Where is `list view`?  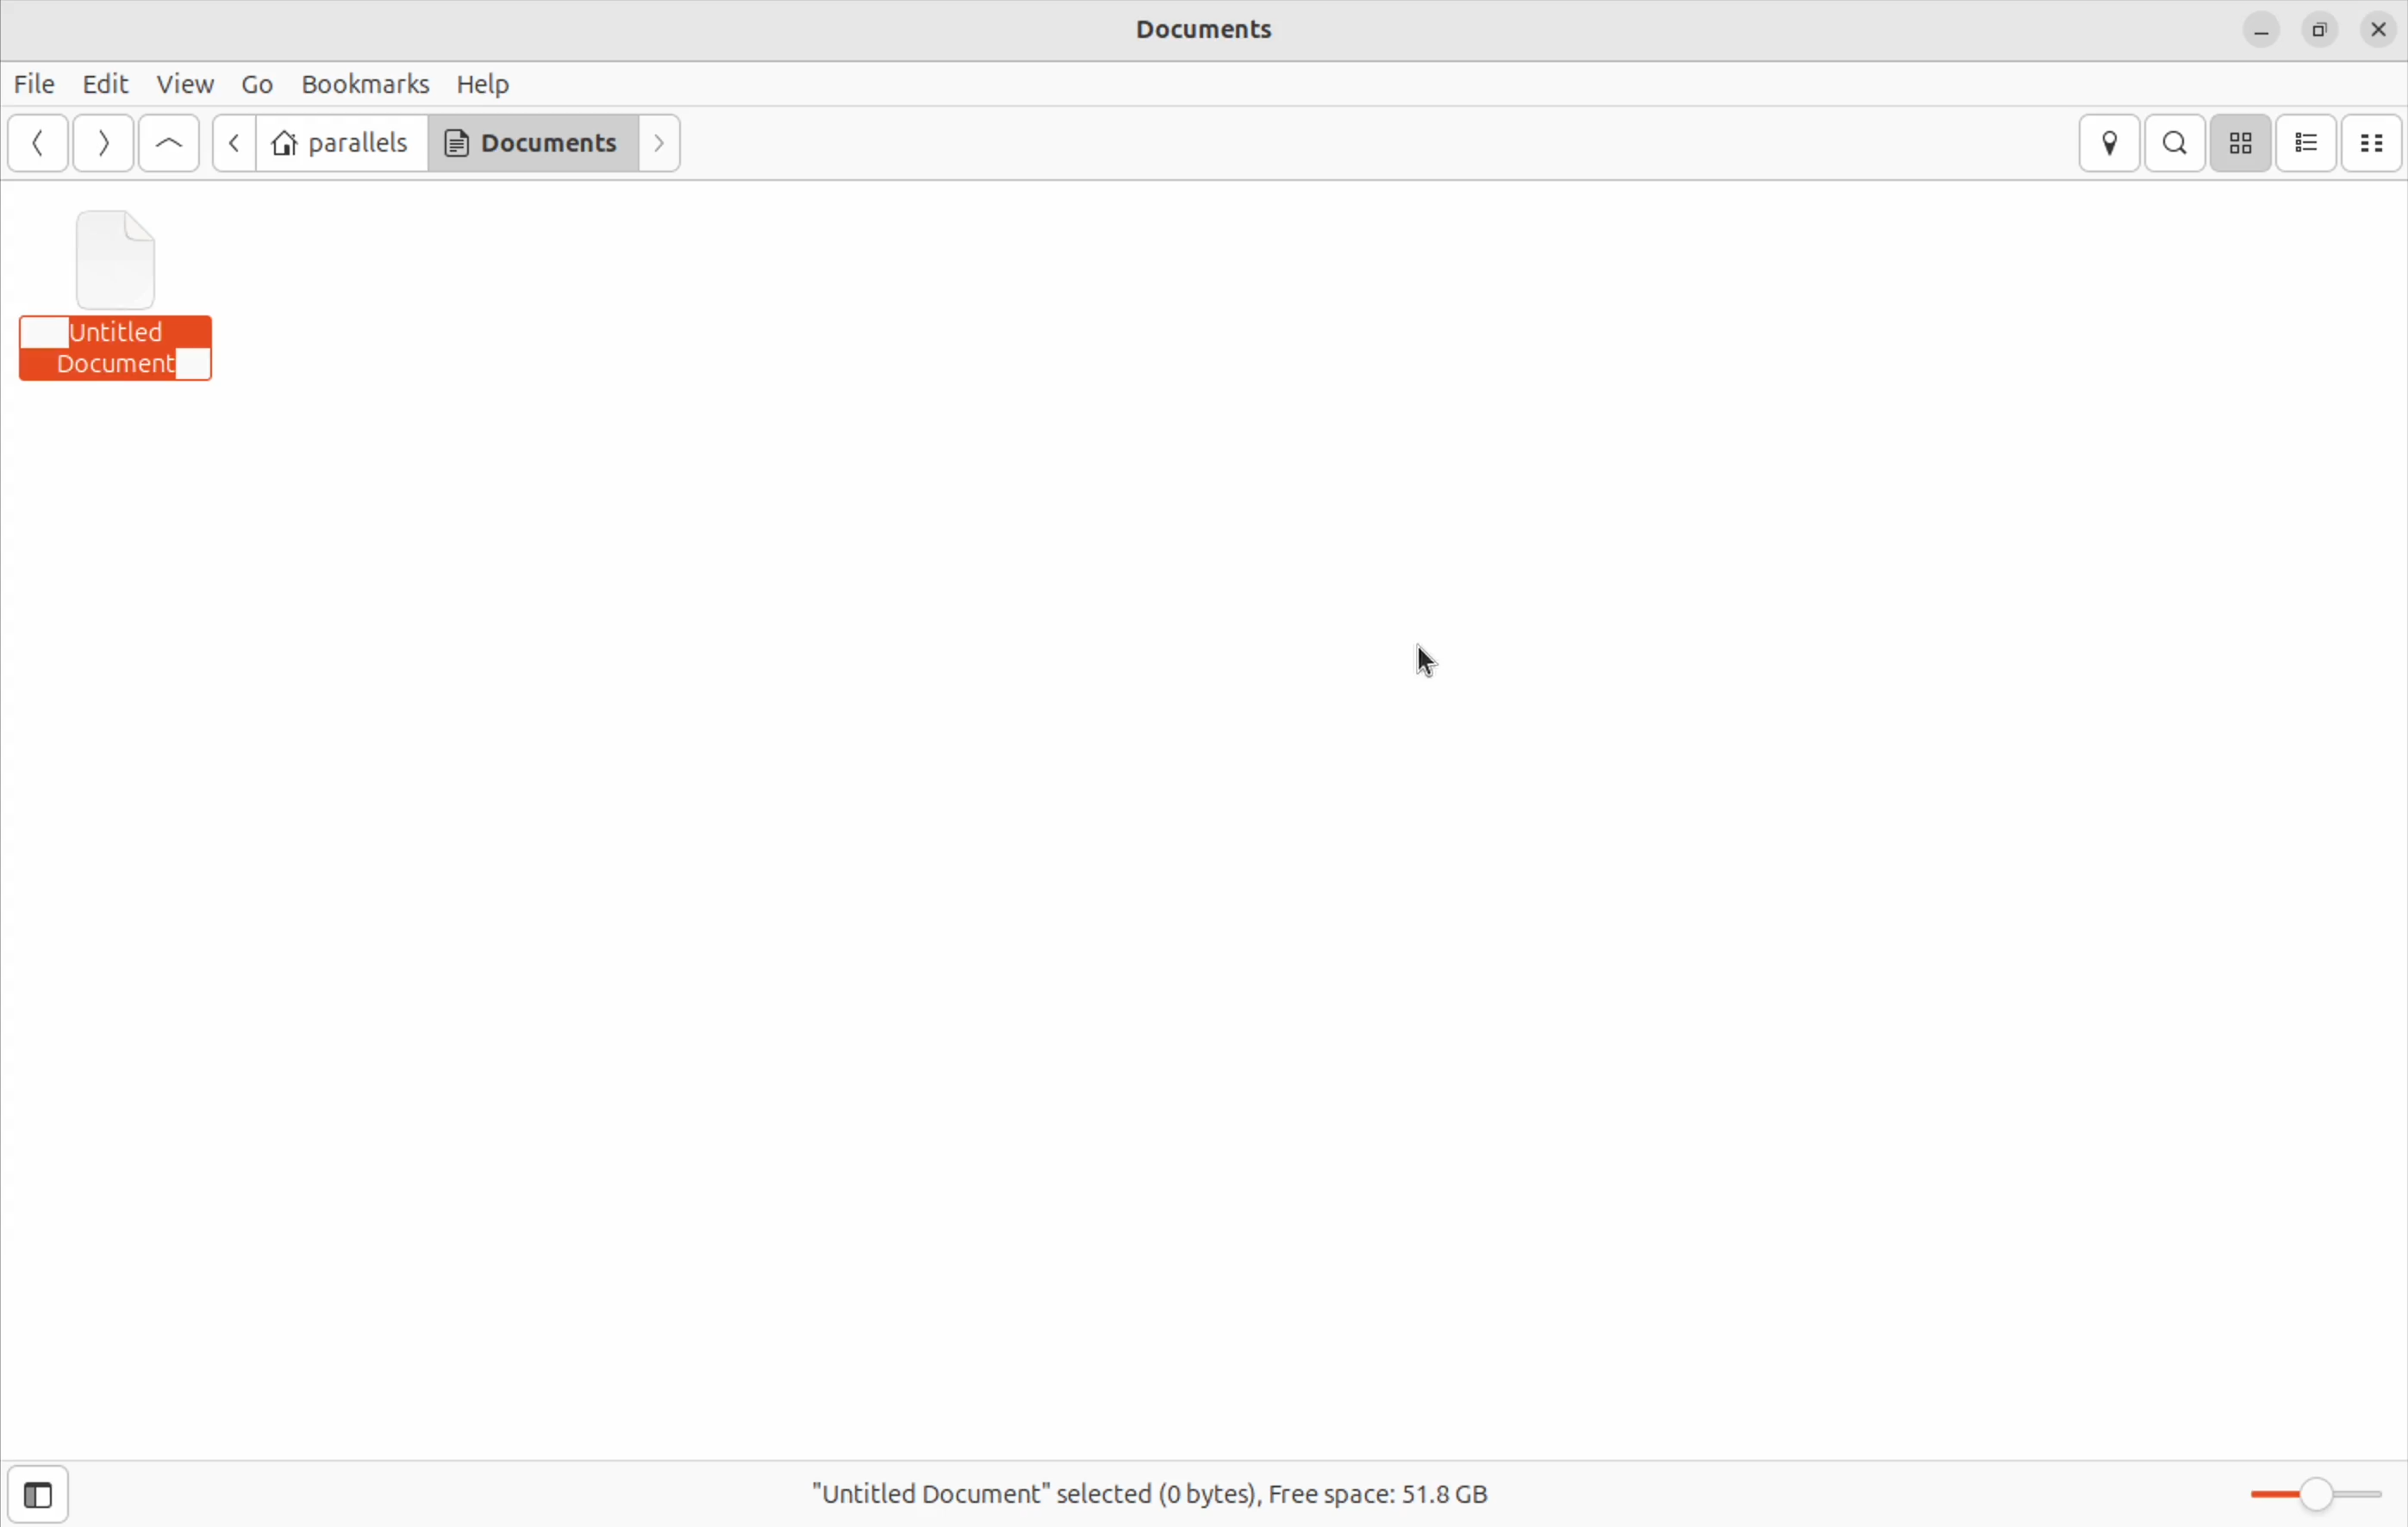
list view is located at coordinates (2308, 143).